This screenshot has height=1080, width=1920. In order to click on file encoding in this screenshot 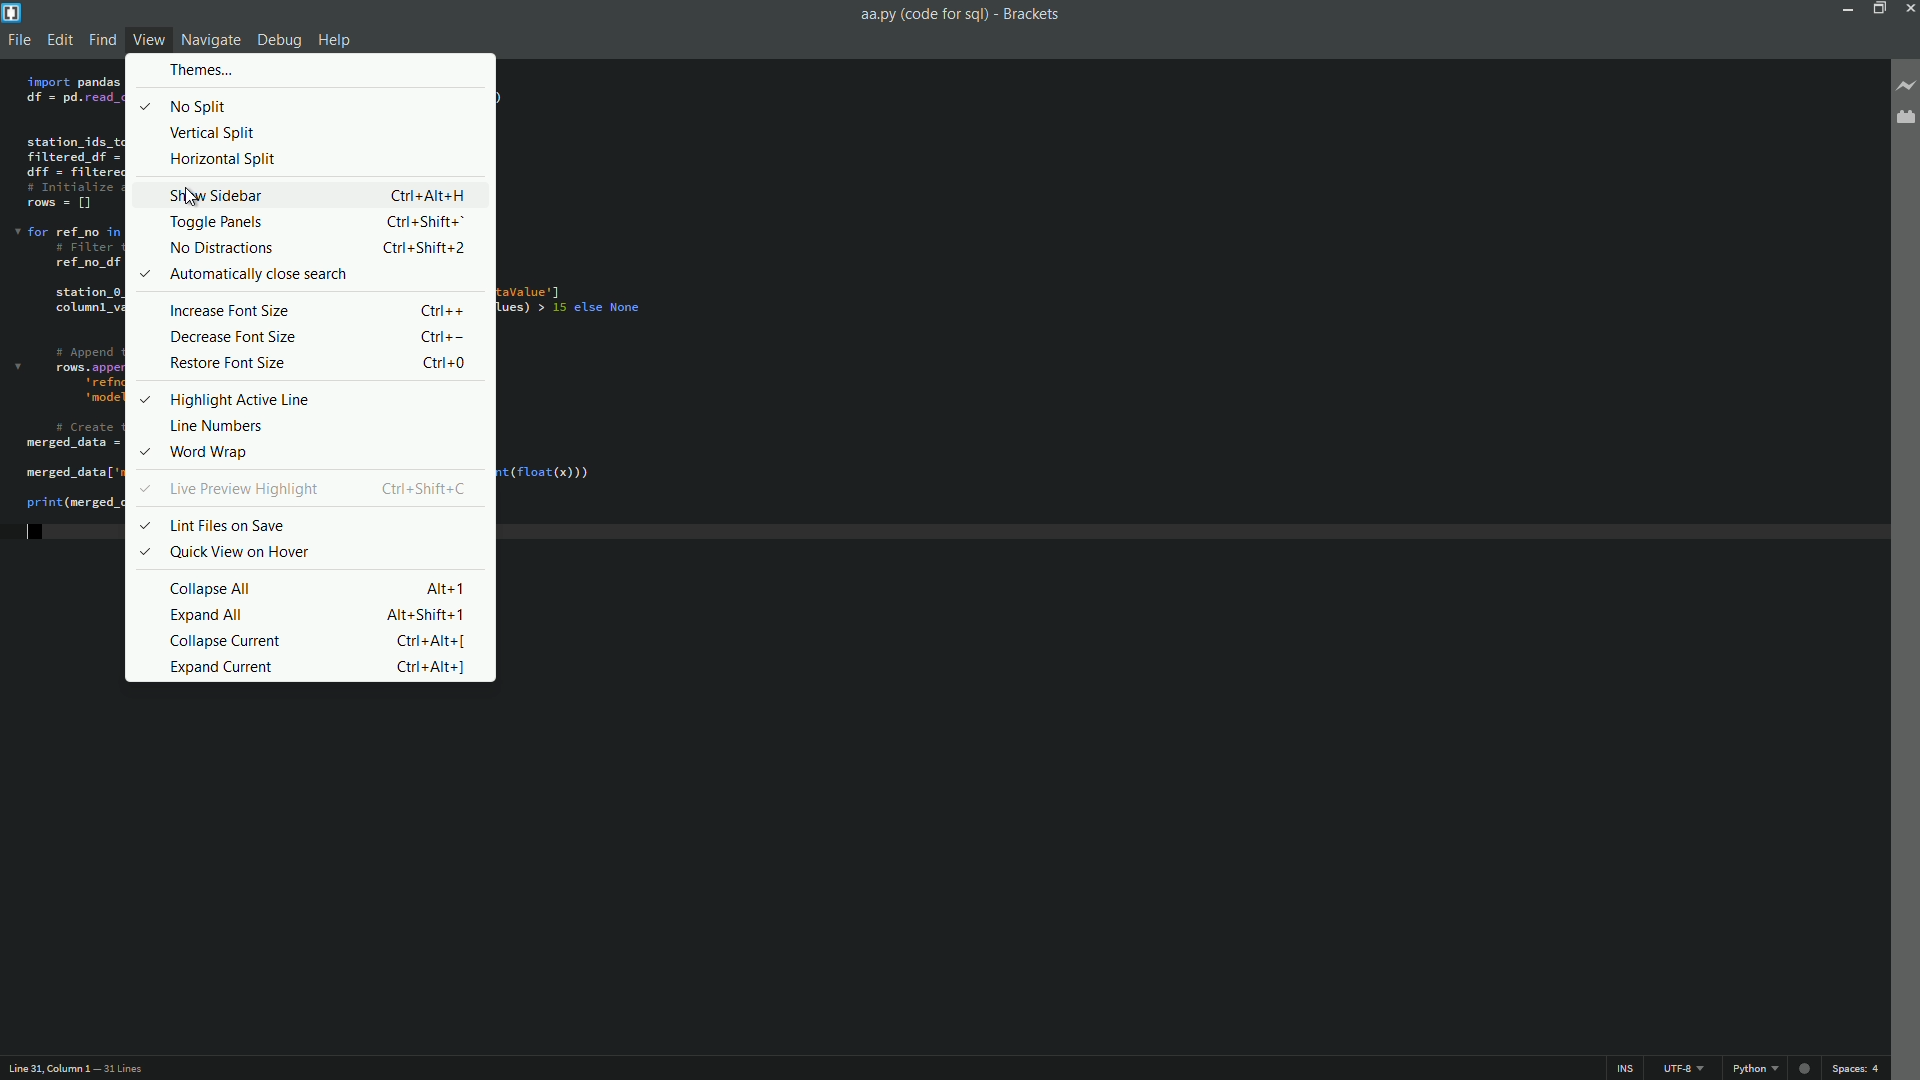, I will do `click(1684, 1068)`.